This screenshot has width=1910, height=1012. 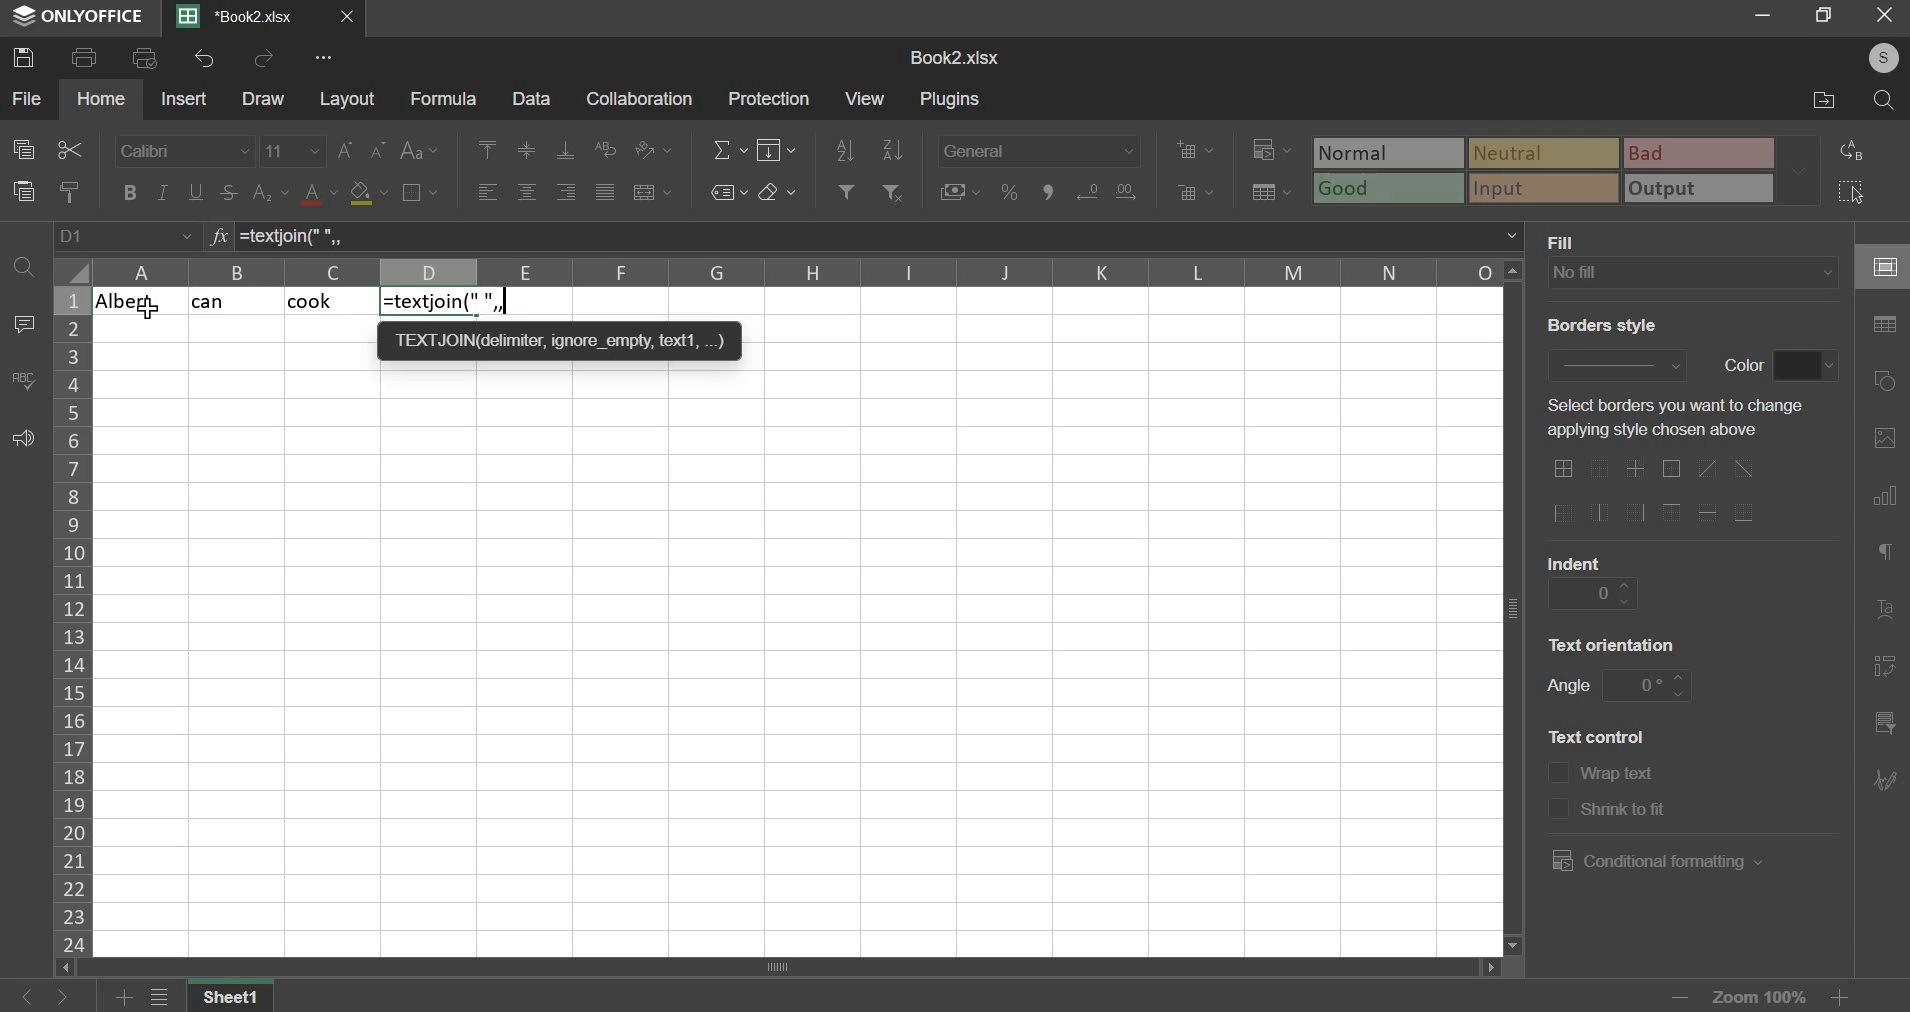 I want to click on find, so click(x=22, y=264).